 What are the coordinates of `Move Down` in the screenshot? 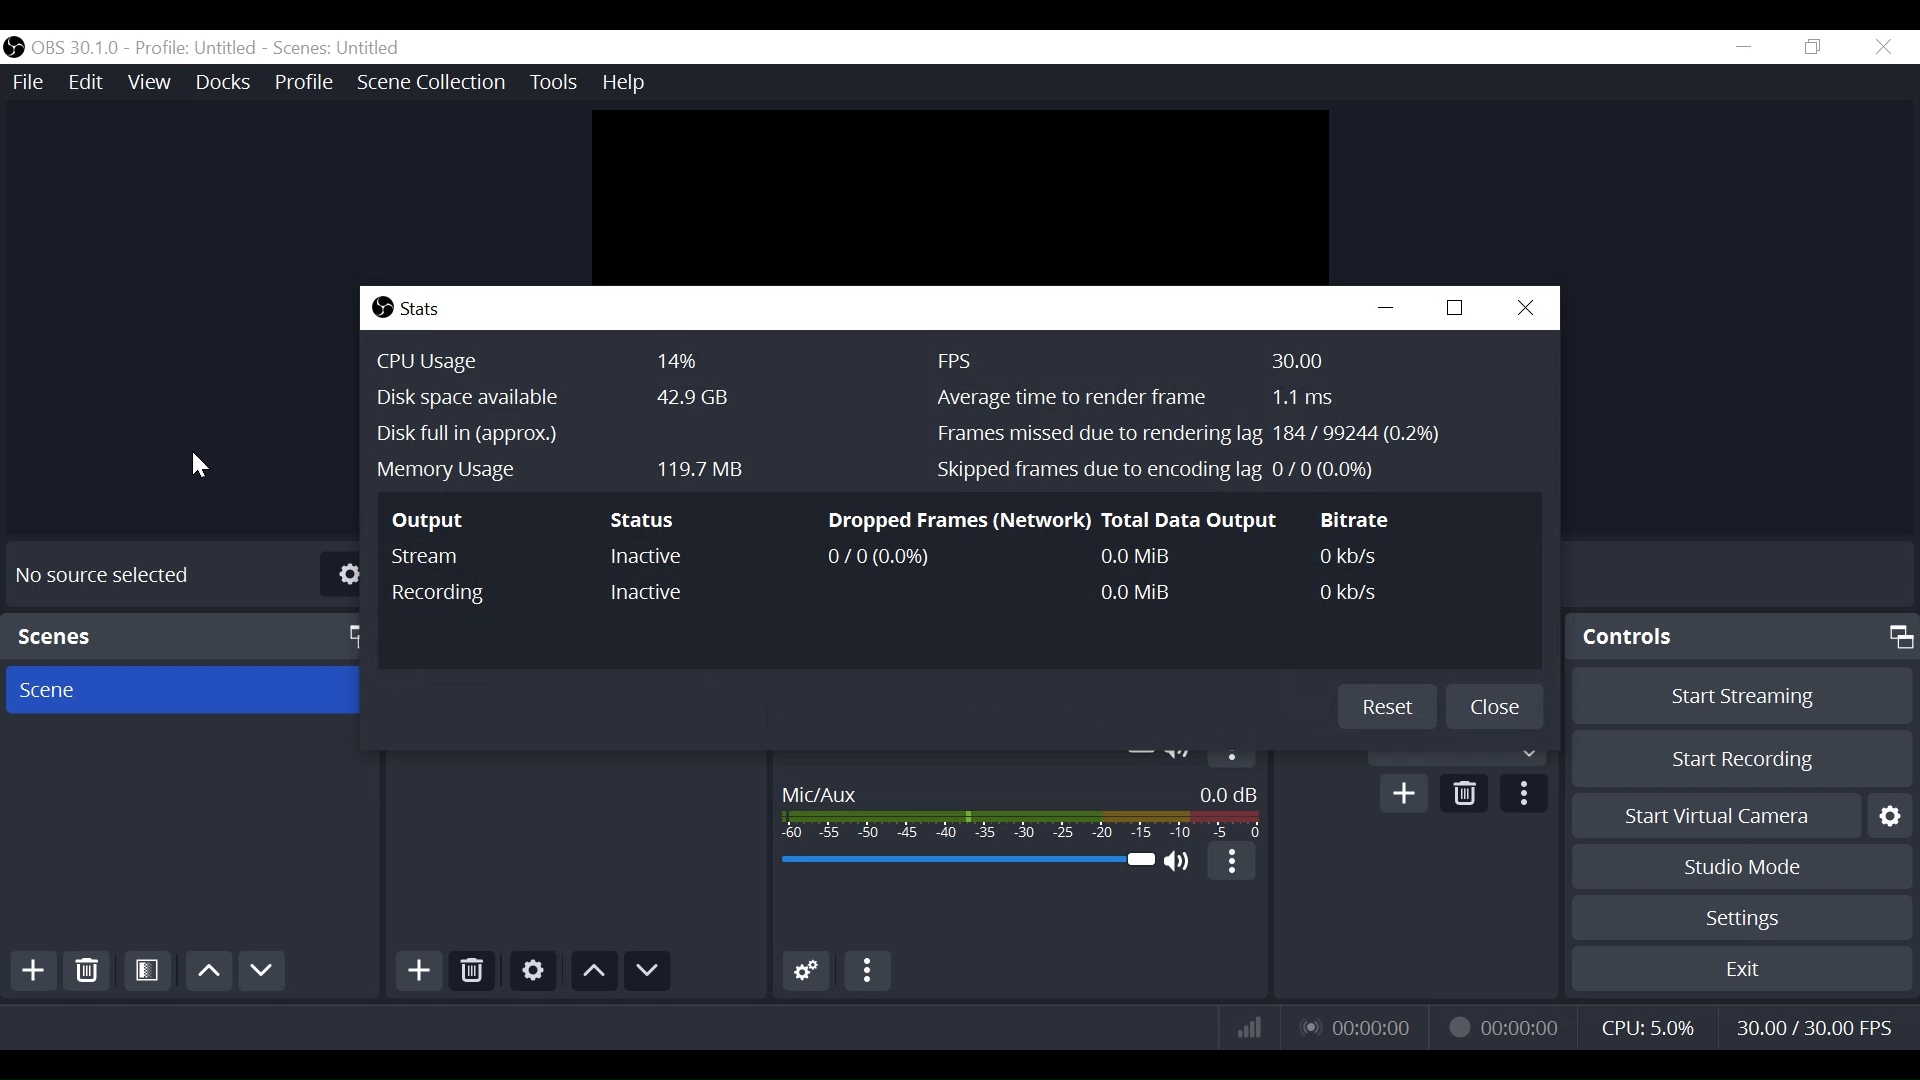 It's located at (266, 972).